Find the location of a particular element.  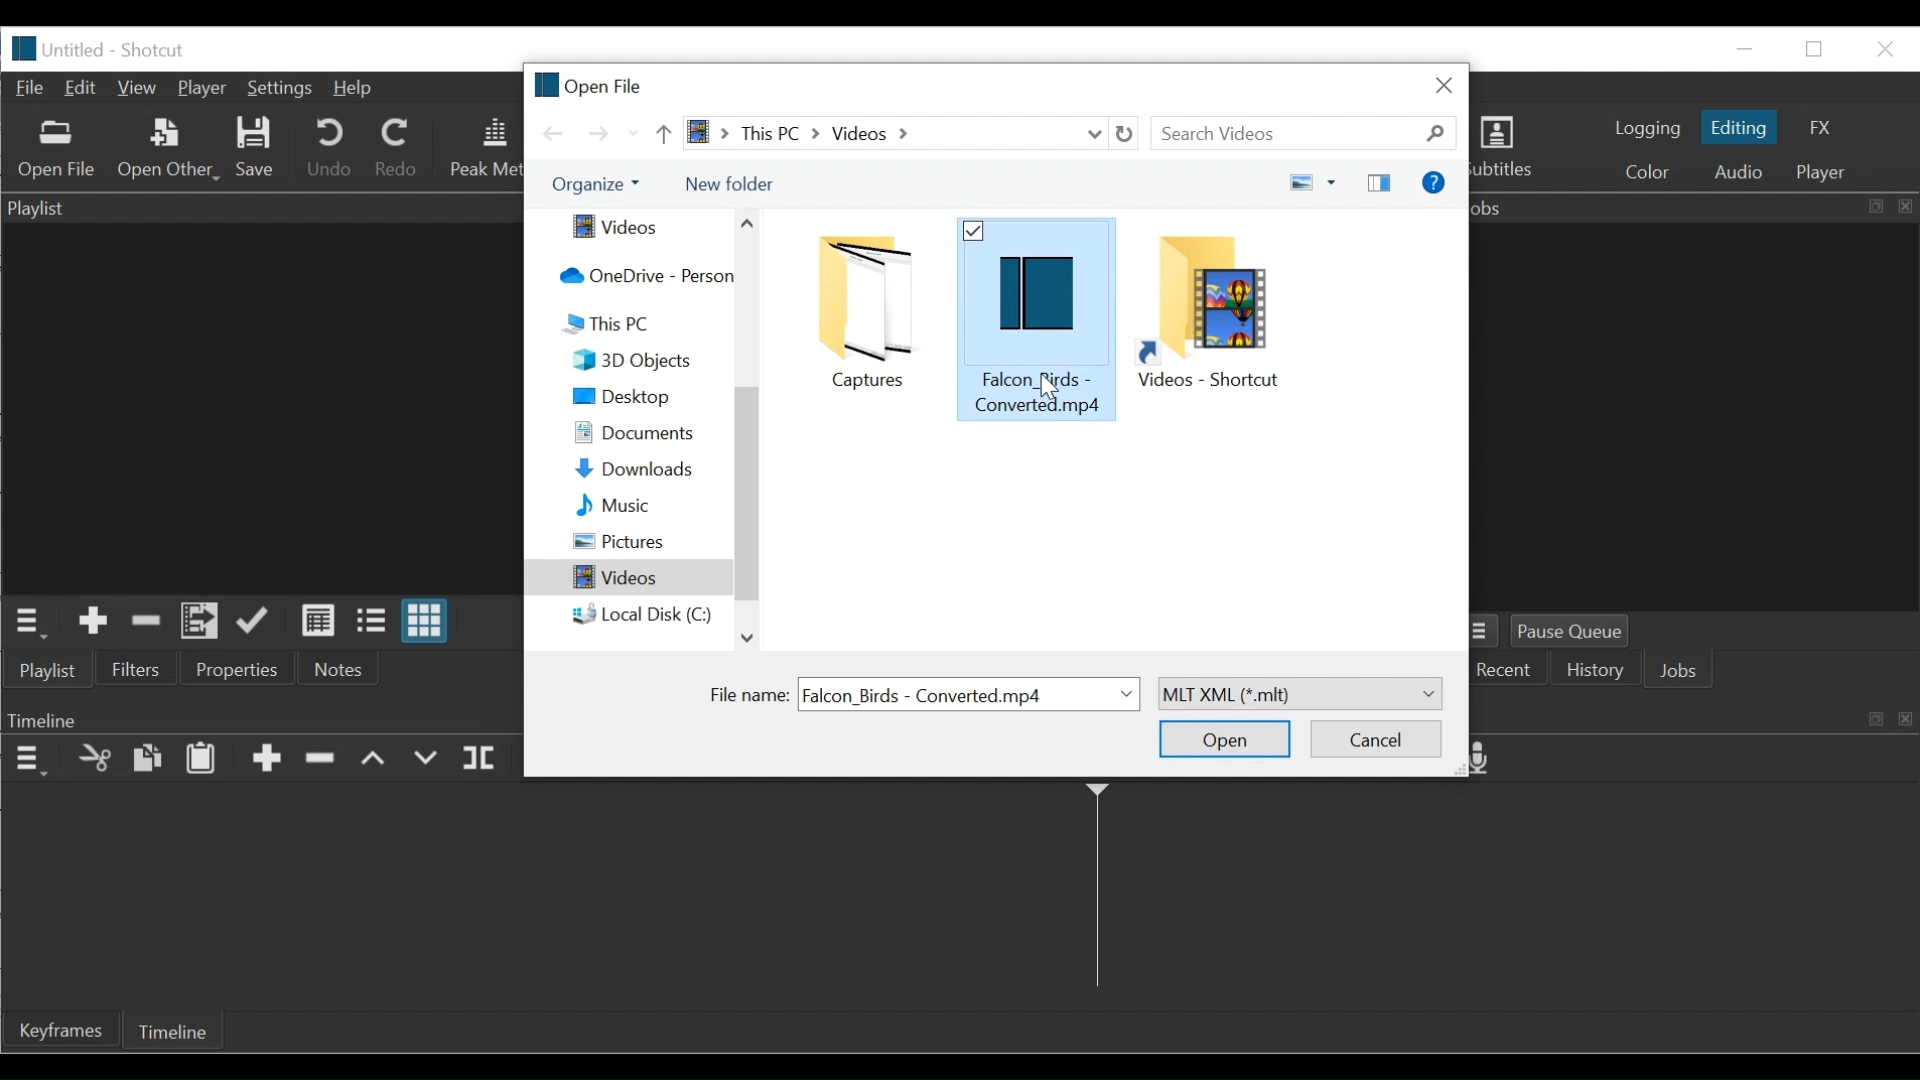

Refresh is located at coordinates (1130, 134).